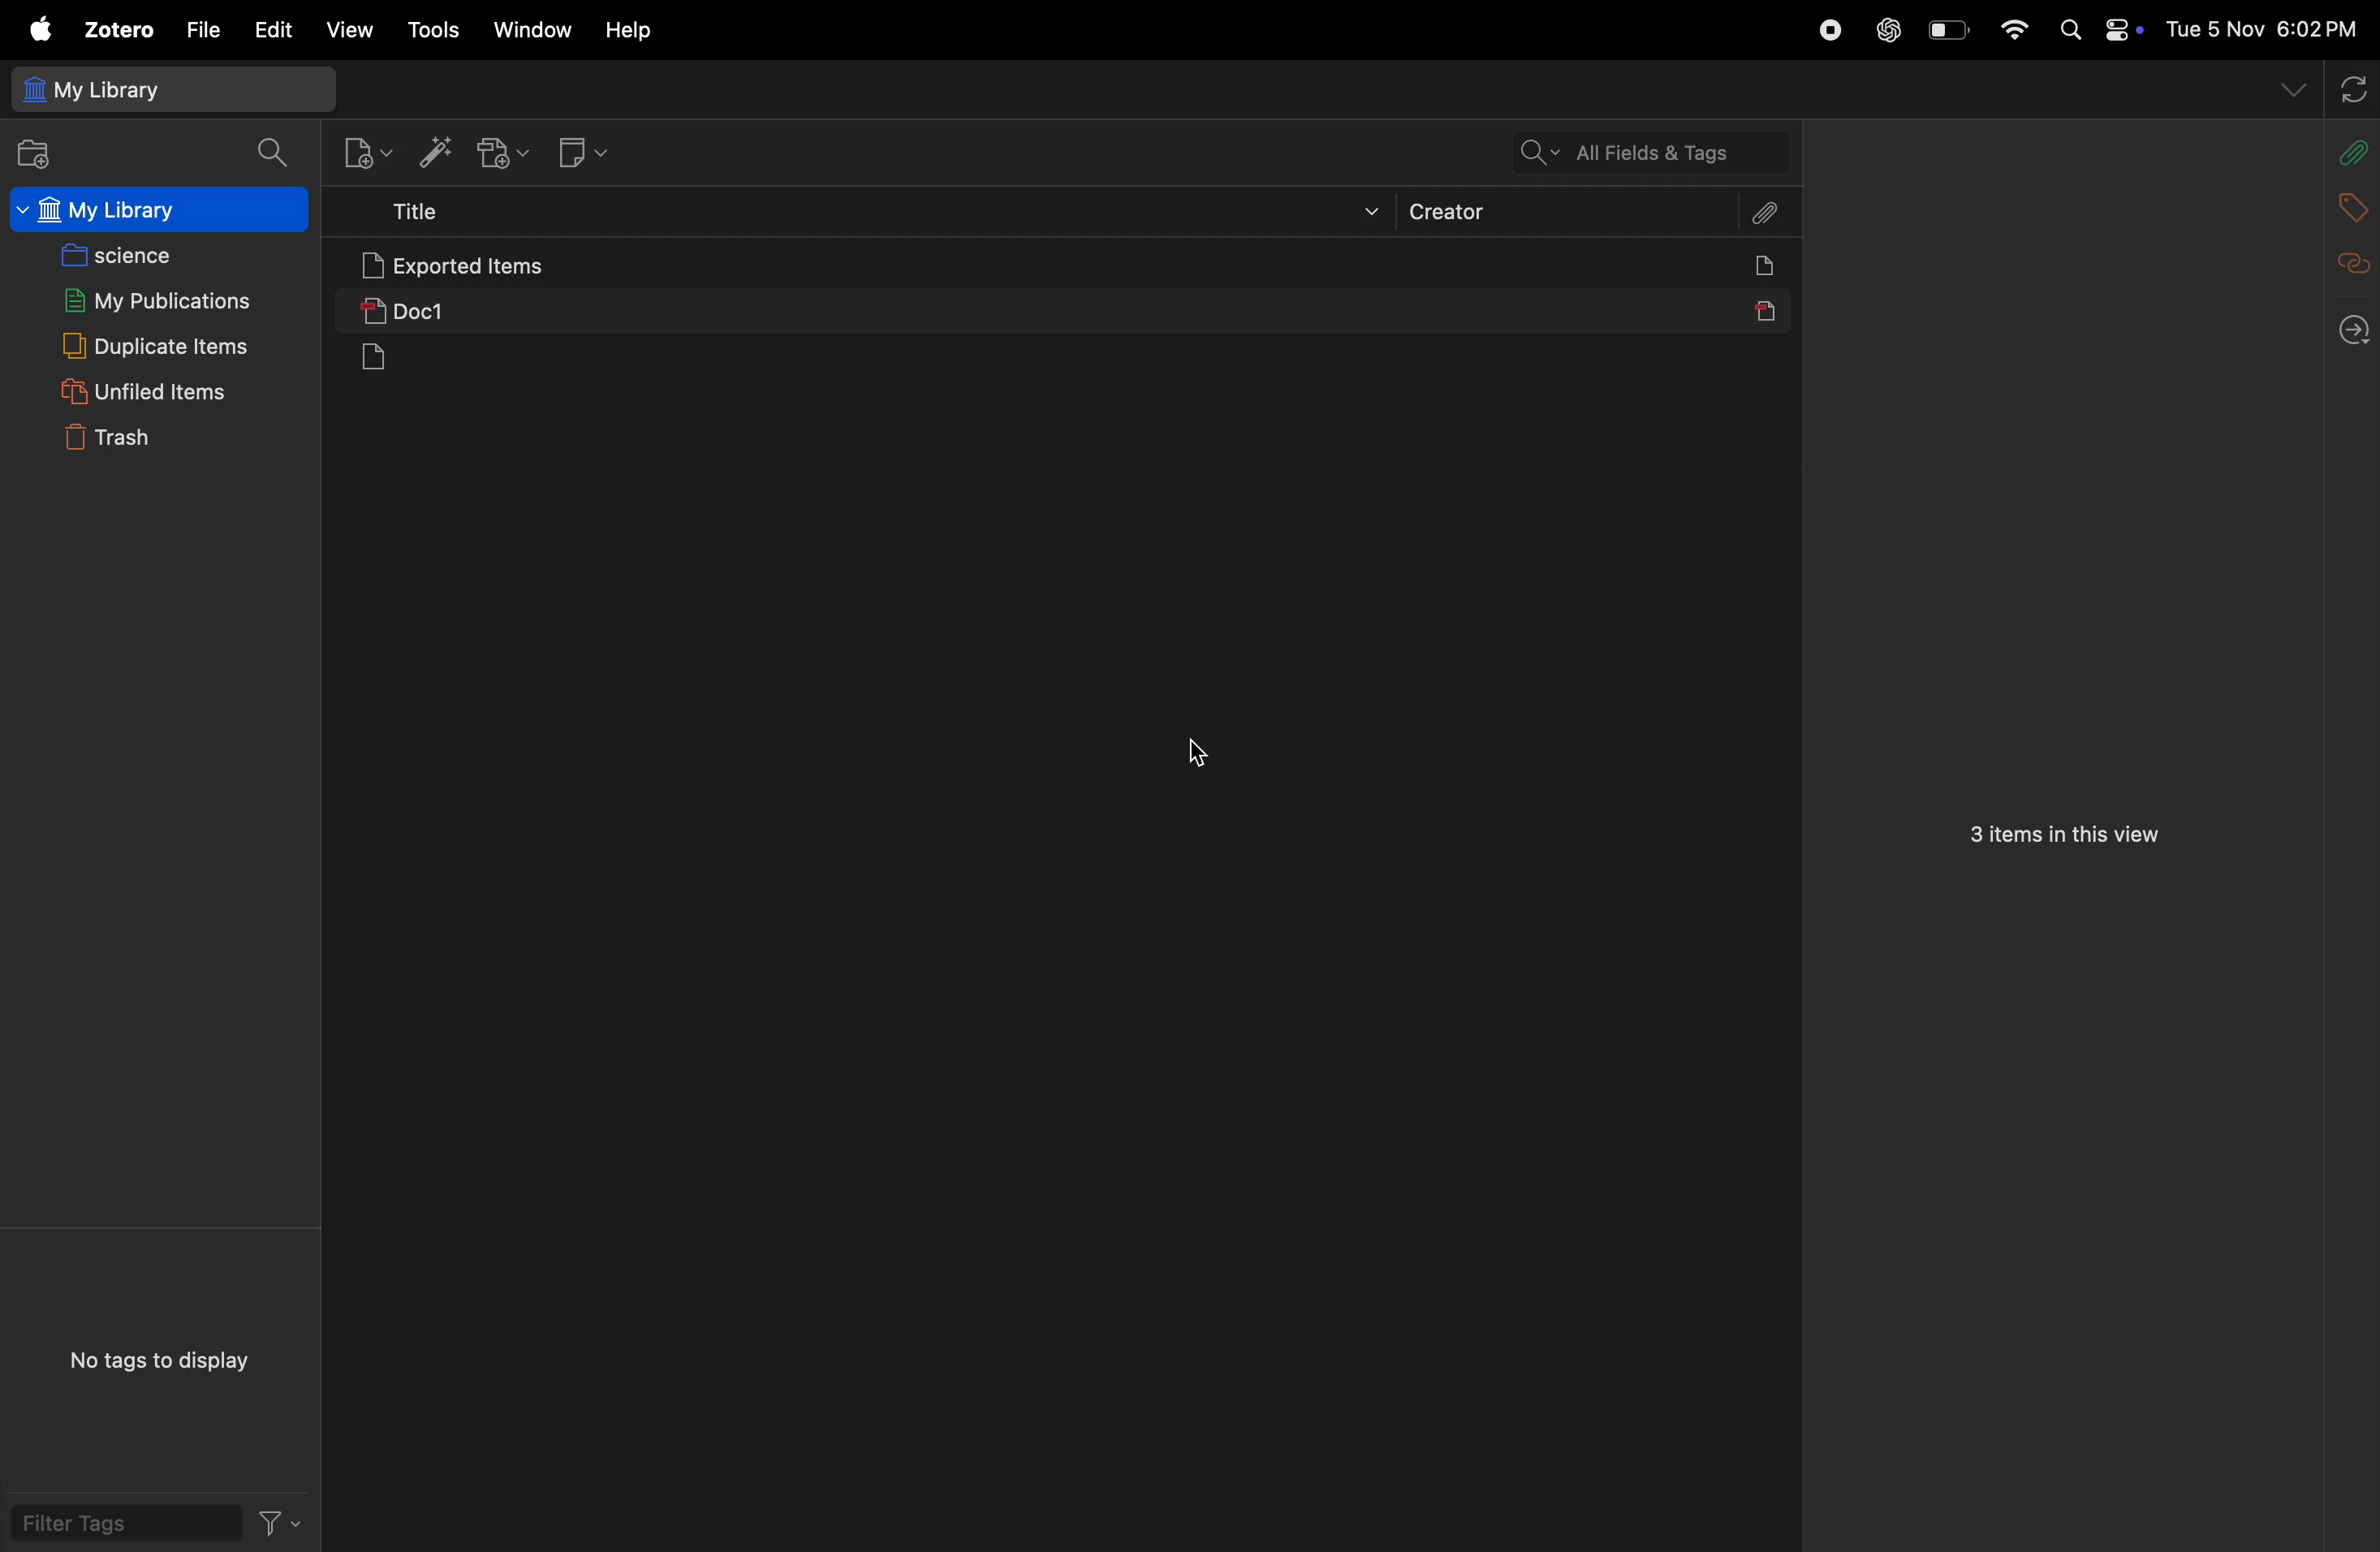 The width and height of the screenshot is (2380, 1552). What do you see at coordinates (1191, 751) in the screenshot?
I see `cursor` at bounding box center [1191, 751].